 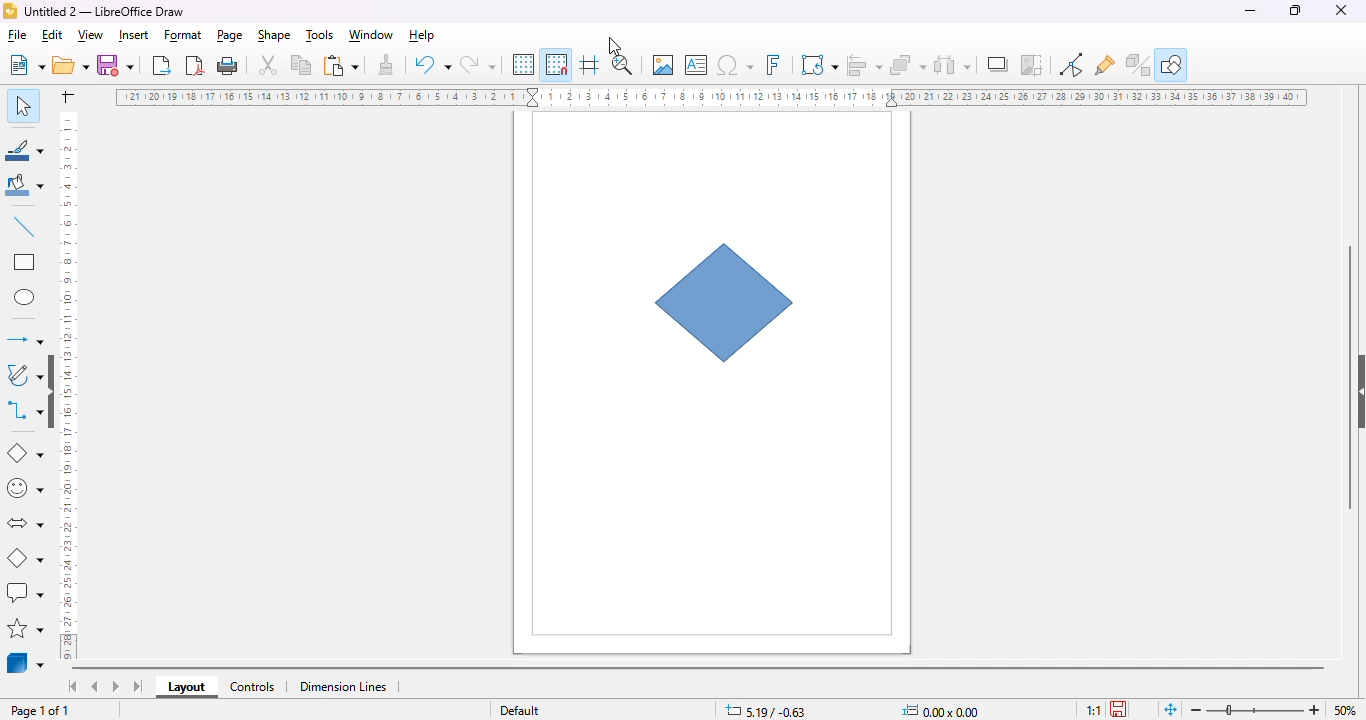 I want to click on cursor, so click(x=613, y=47).